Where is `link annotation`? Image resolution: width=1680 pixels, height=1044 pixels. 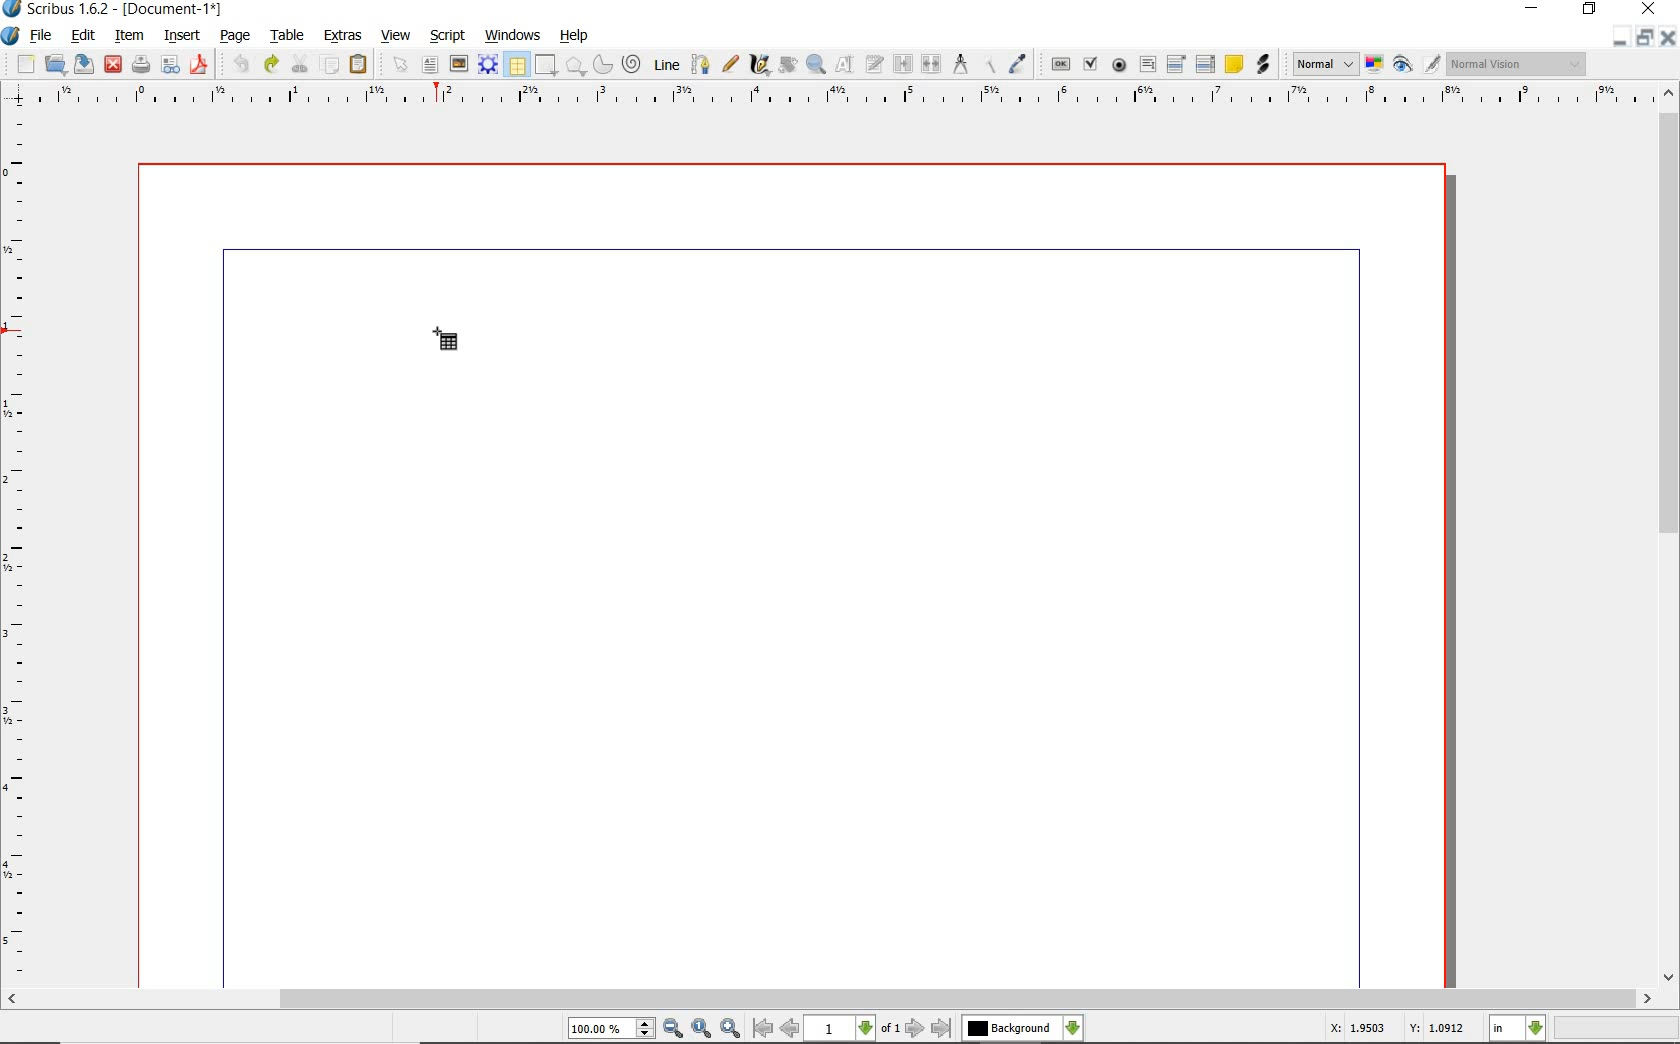 link annotation is located at coordinates (1262, 64).